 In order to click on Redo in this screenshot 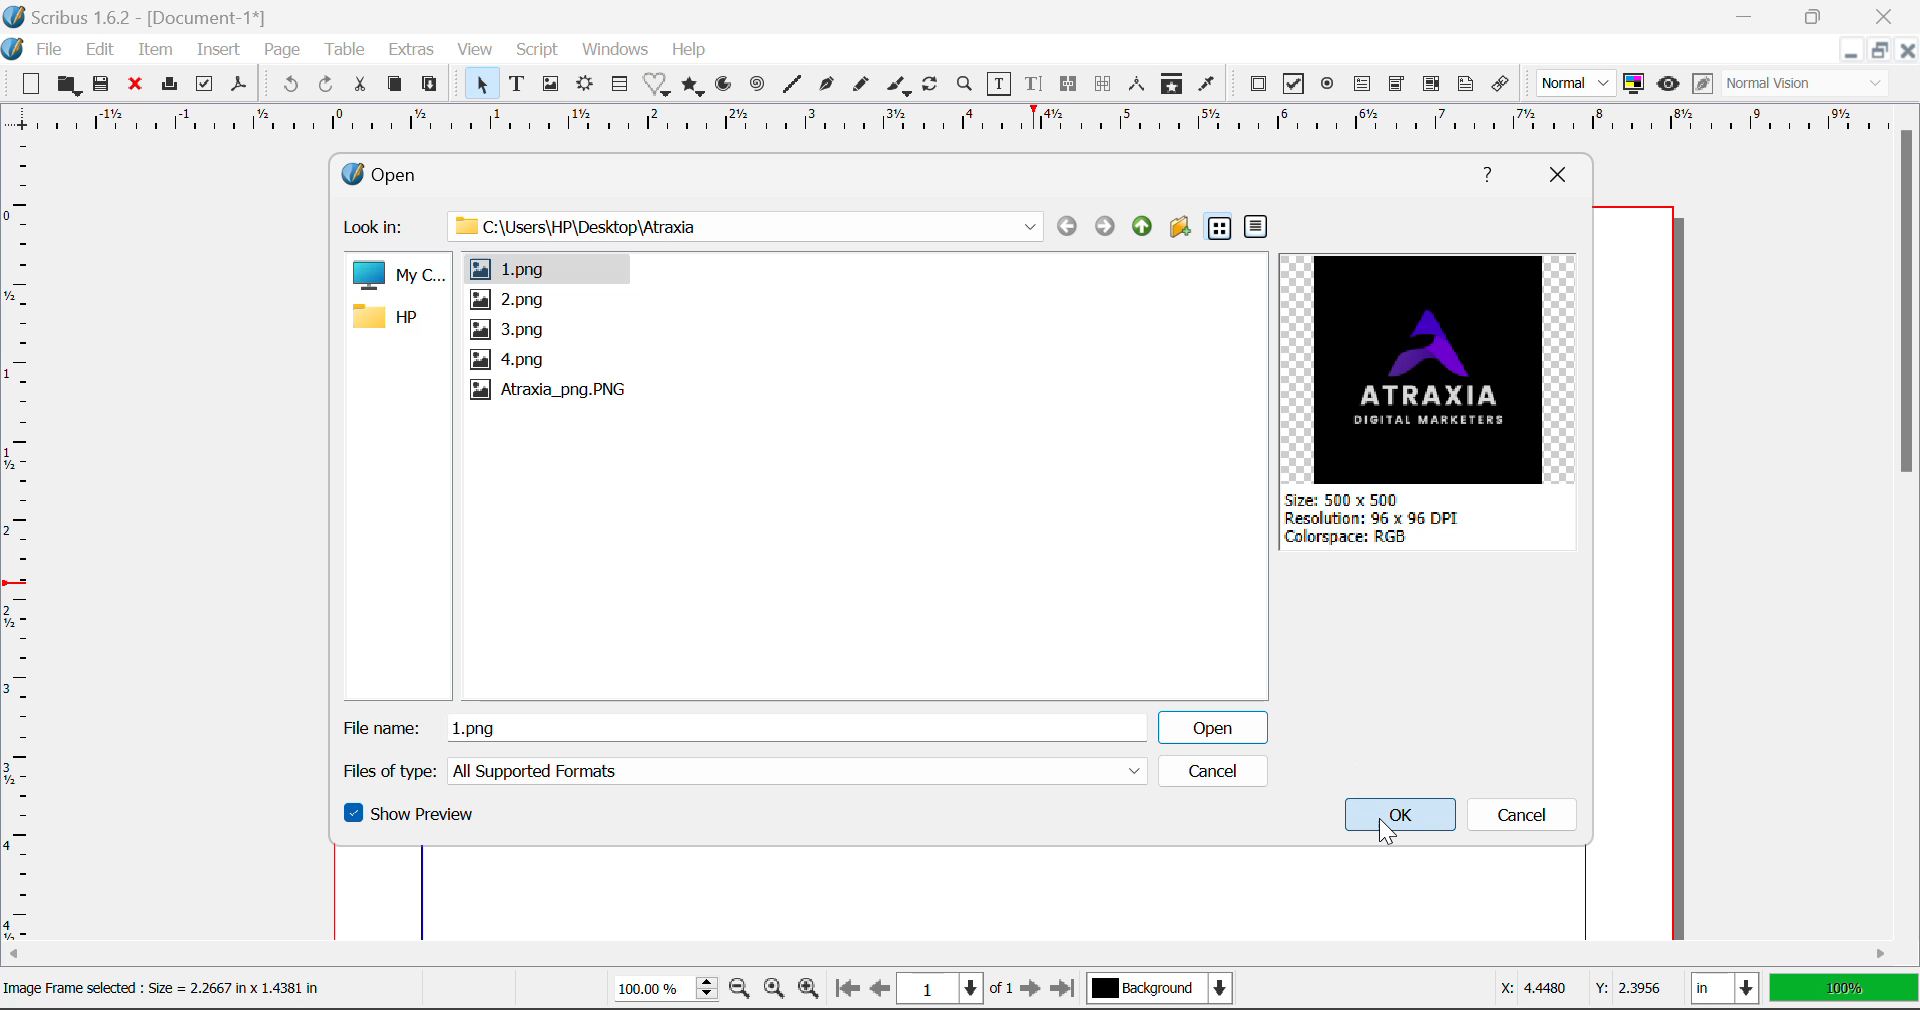, I will do `click(325, 83)`.